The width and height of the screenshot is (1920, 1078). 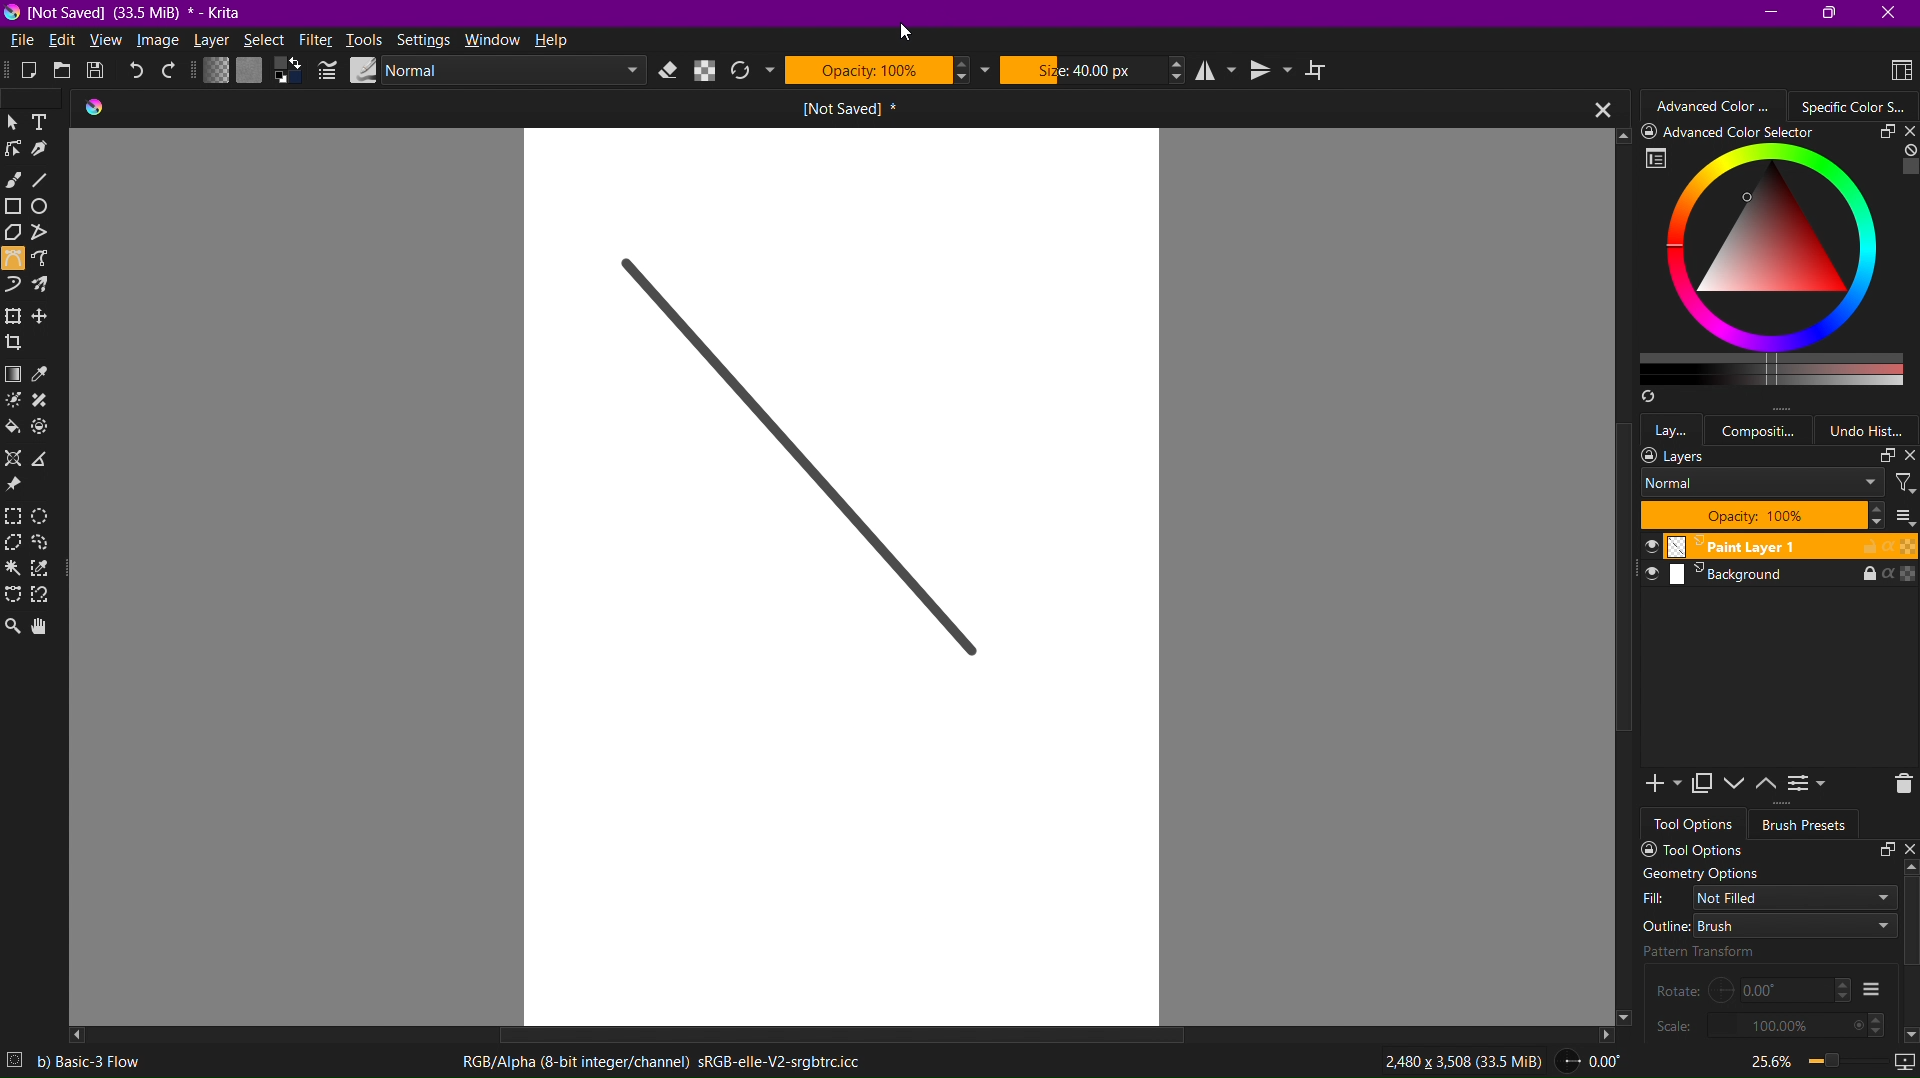 I want to click on Enclose and fill tool, so click(x=47, y=430).